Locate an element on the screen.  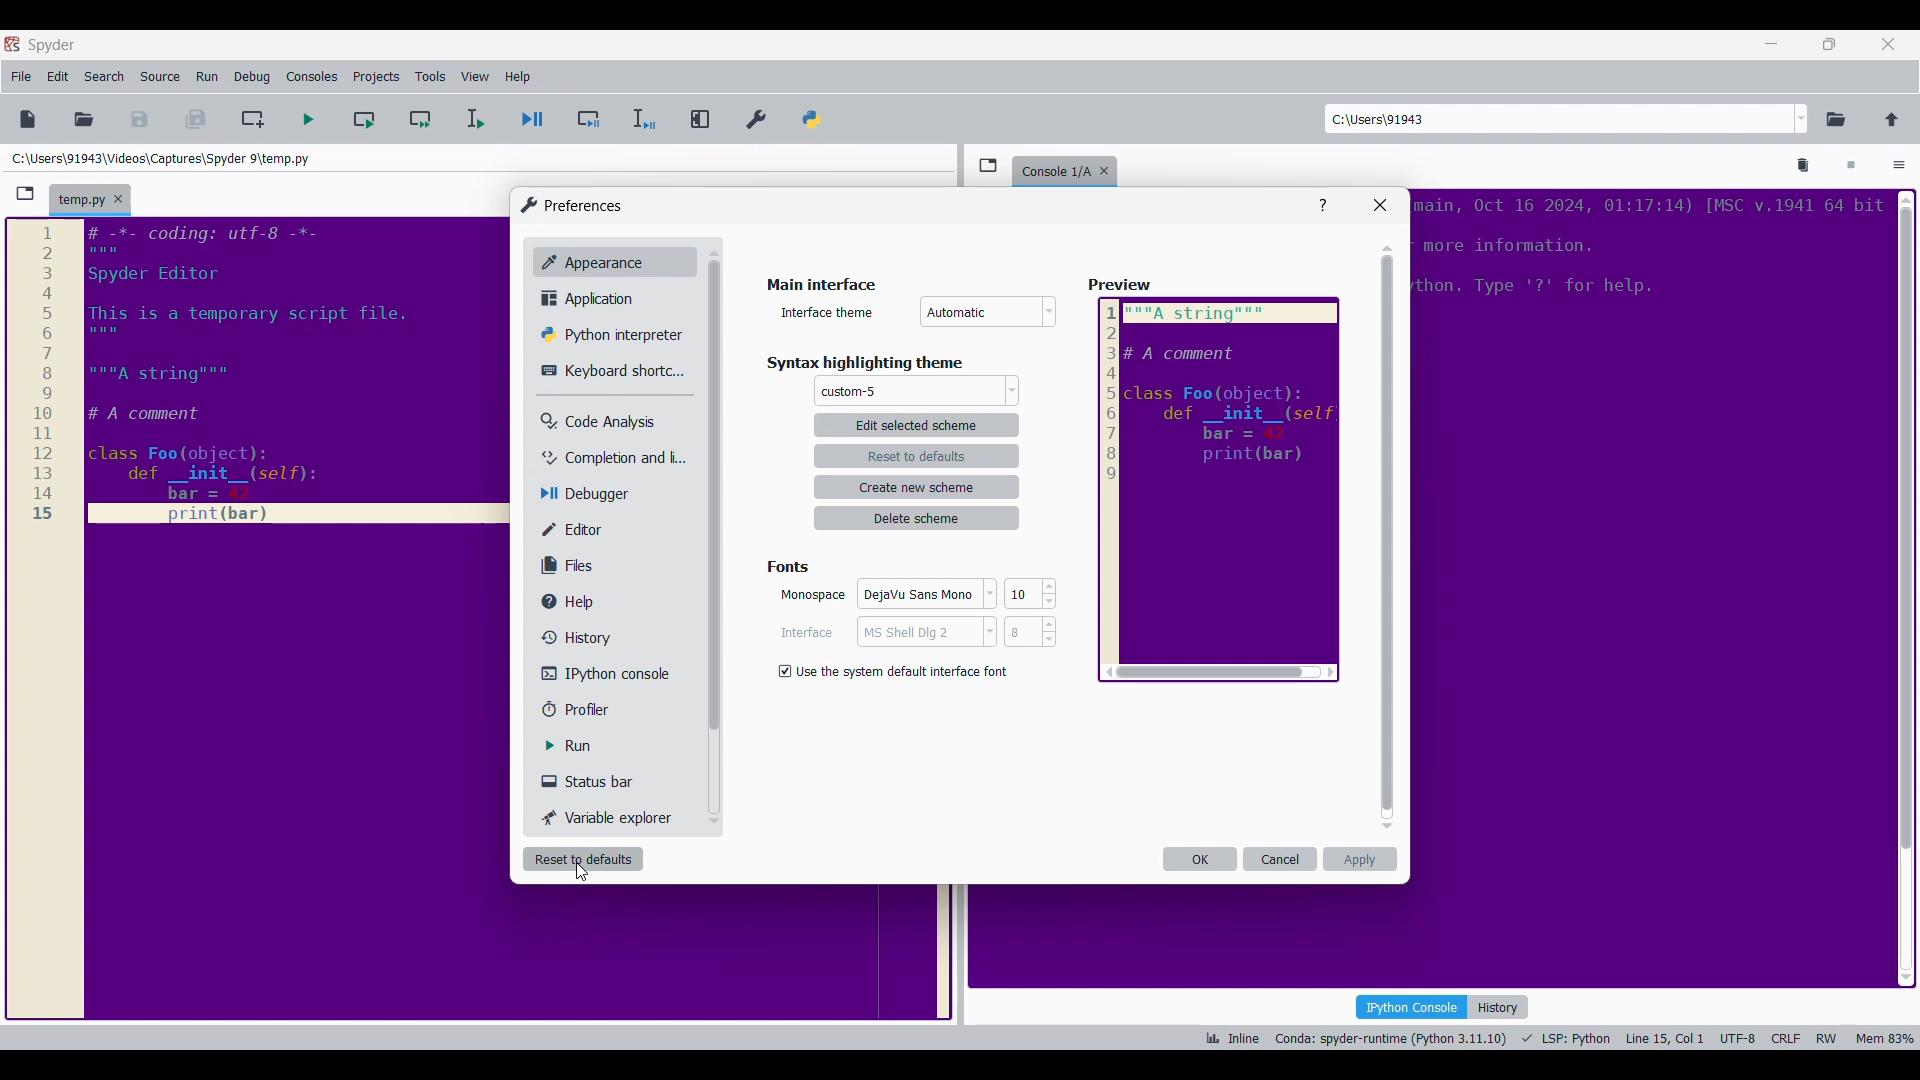
New file is located at coordinates (29, 119).